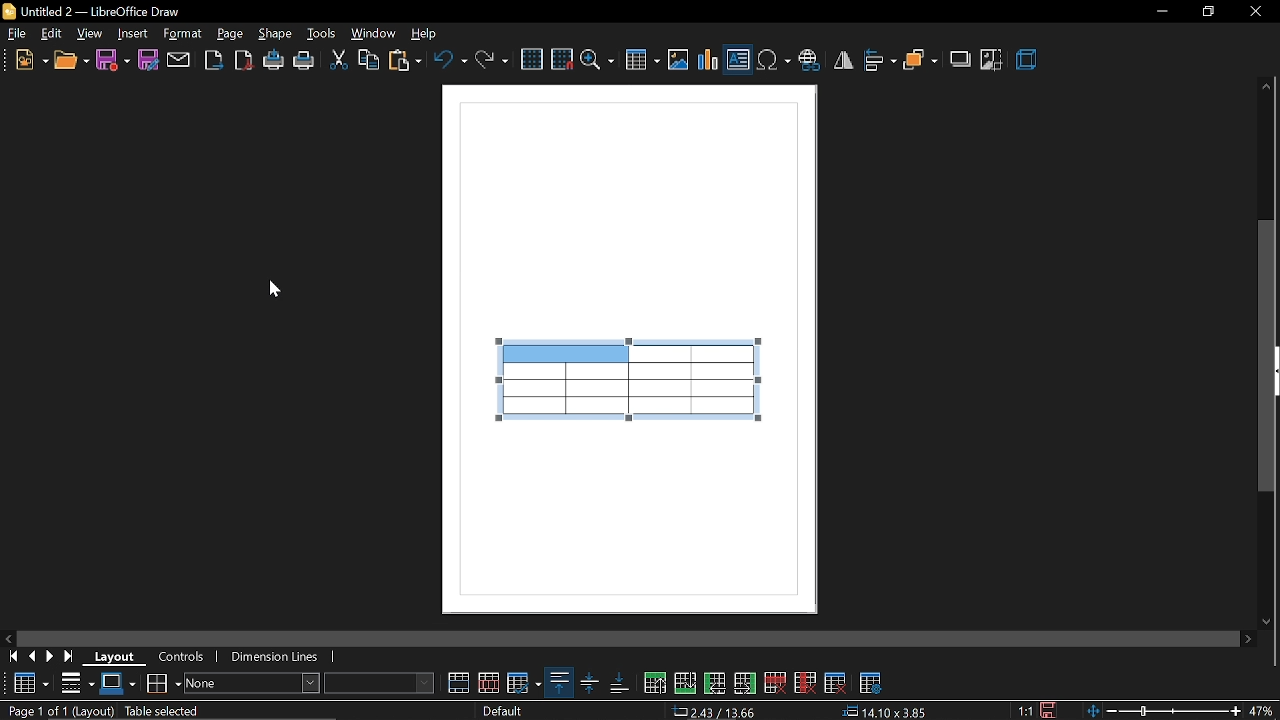  I want to click on snap to grid, so click(562, 59).